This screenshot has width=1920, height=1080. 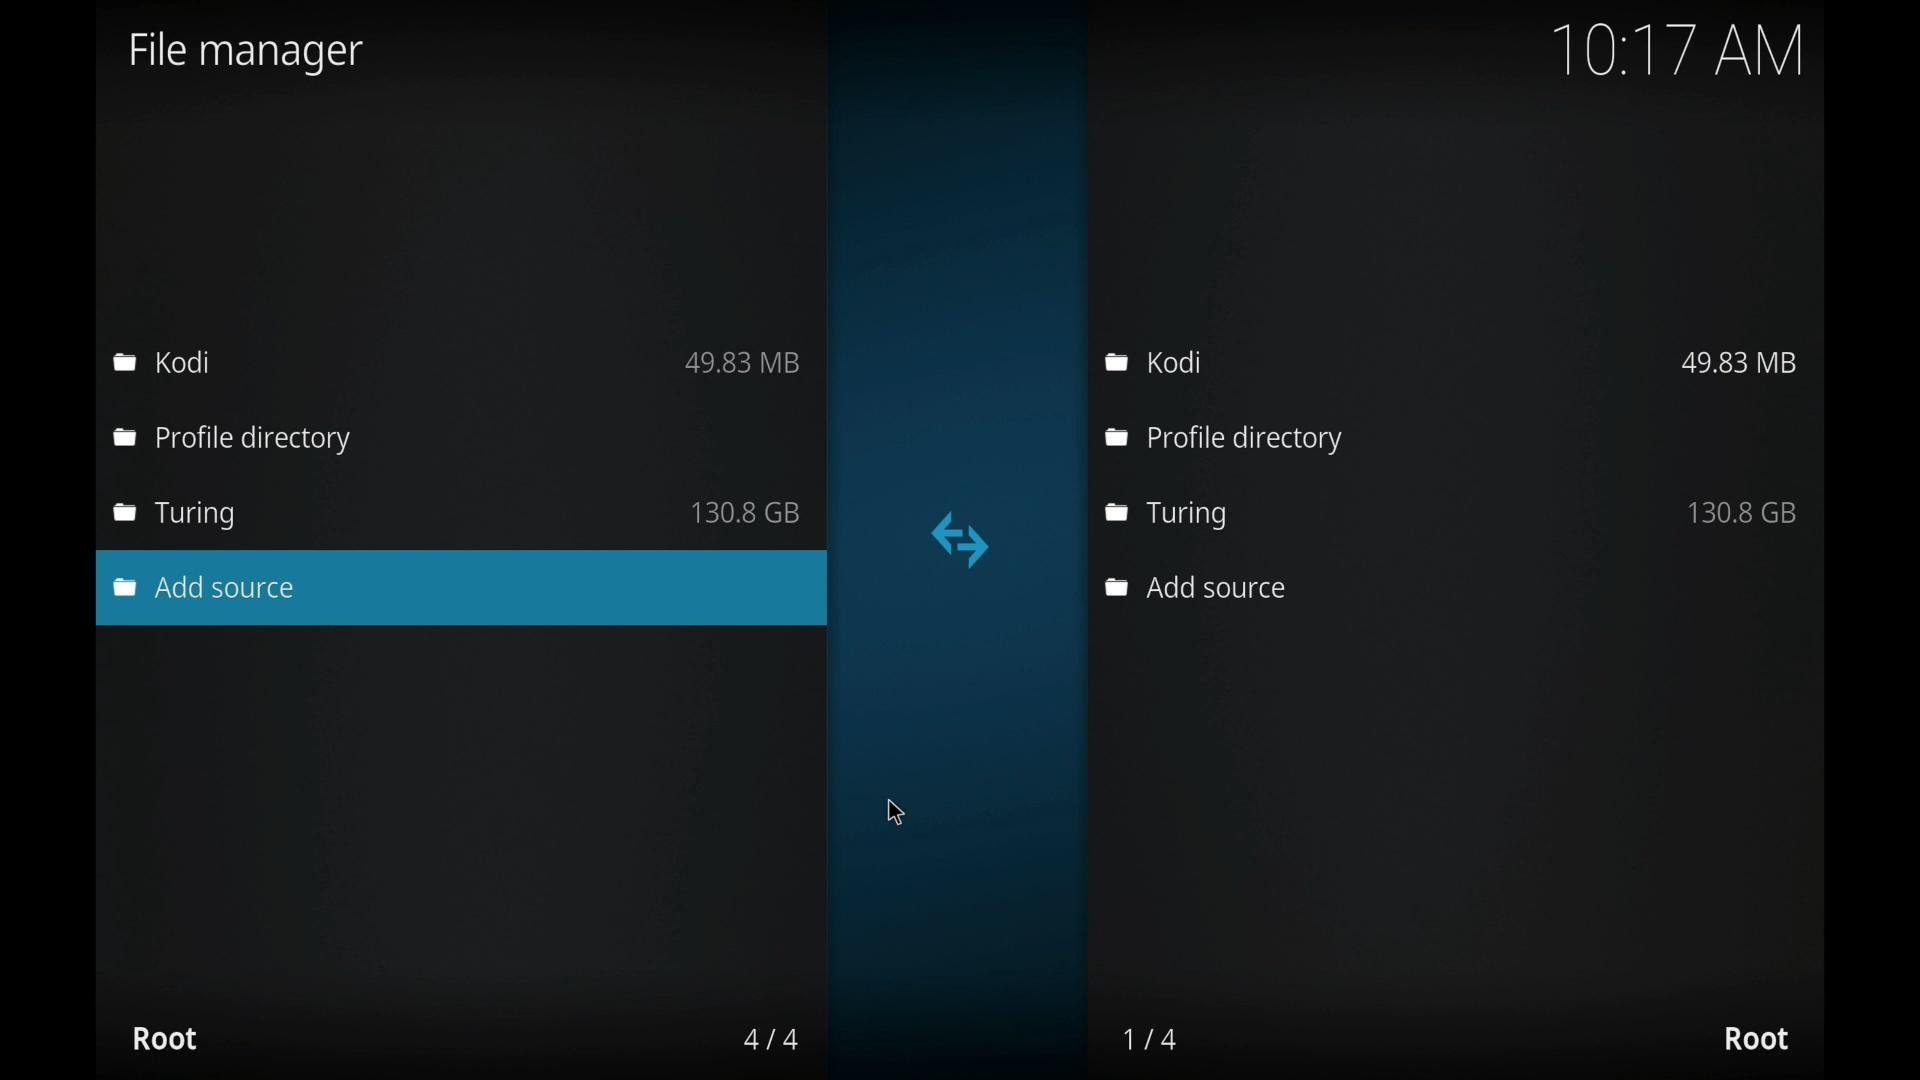 I want to click on 130.8 GB, so click(x=1744, y=512).